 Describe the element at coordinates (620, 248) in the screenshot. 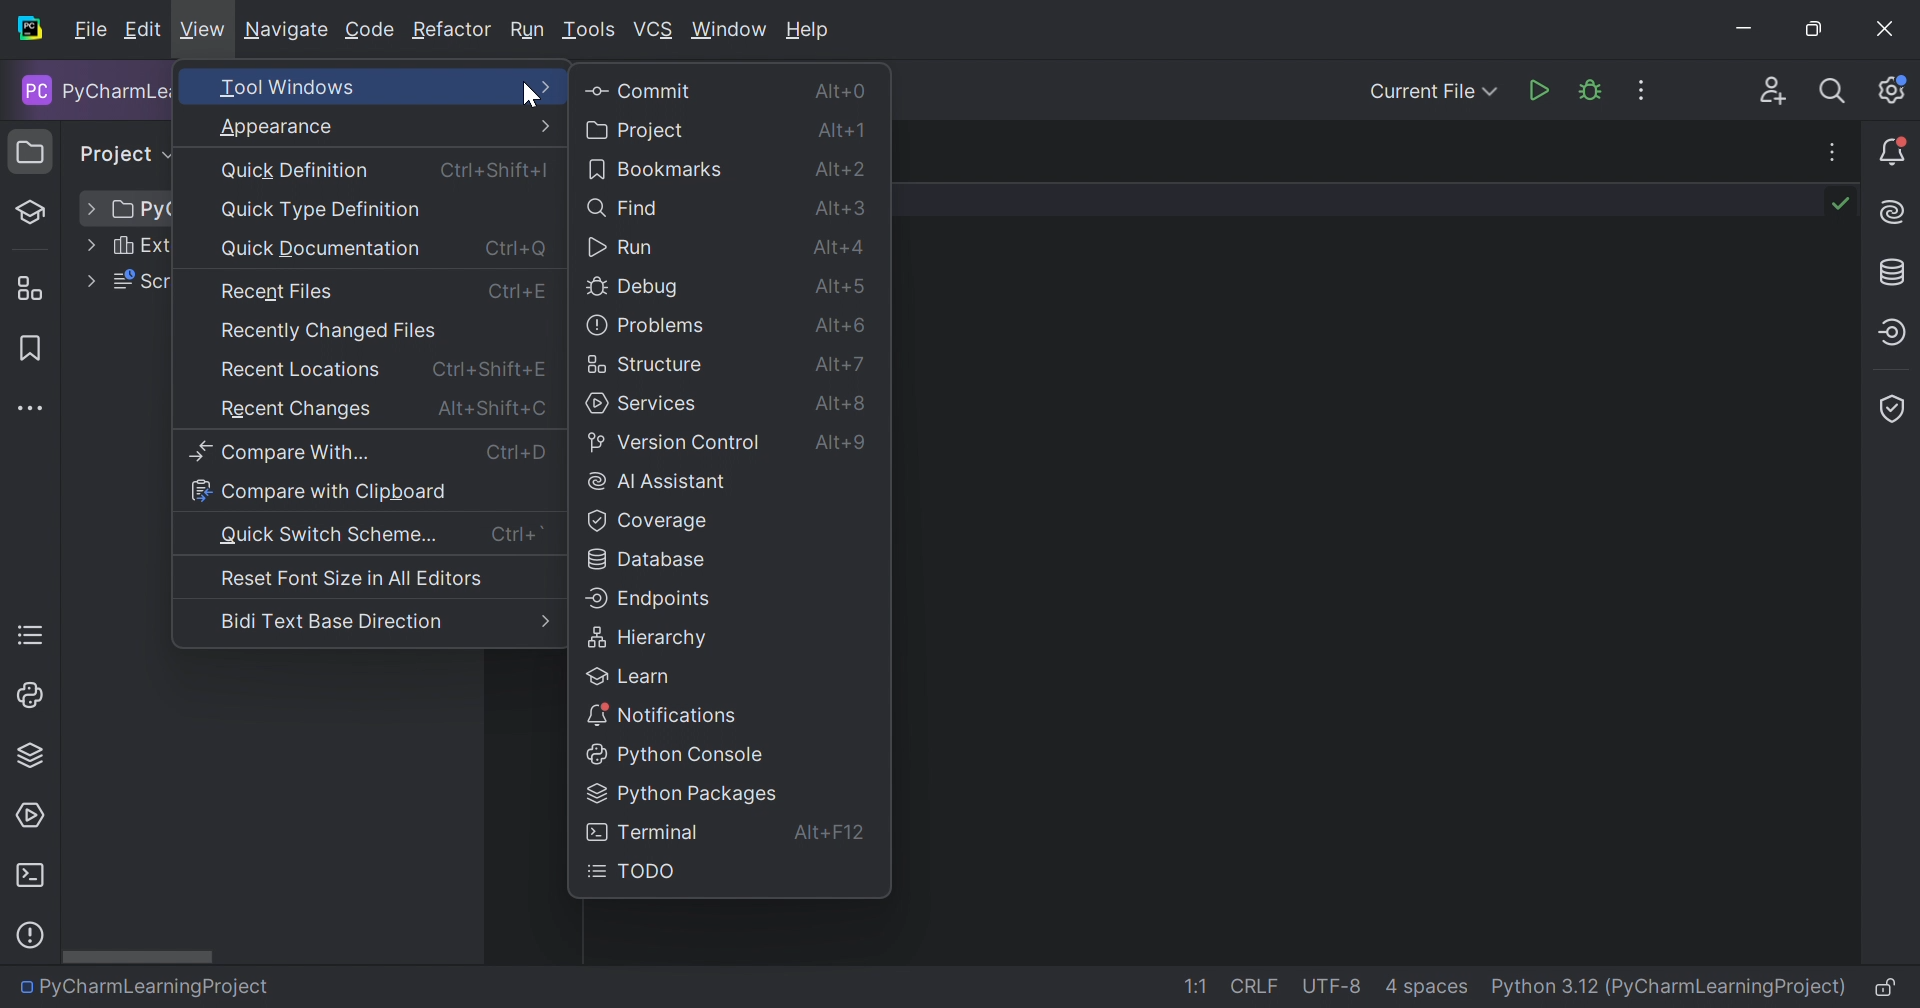

I see `Run` at that location.